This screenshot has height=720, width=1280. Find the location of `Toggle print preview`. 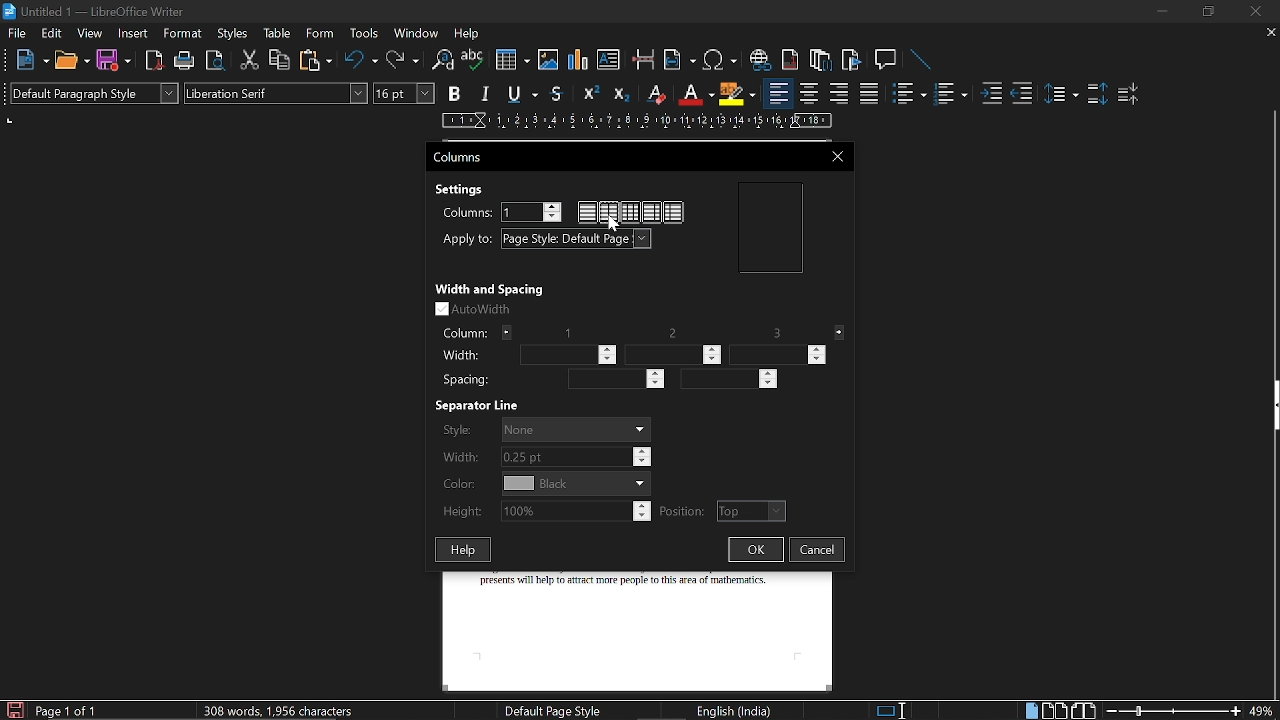

Toggle print preview is located at coordinates (218, 62).